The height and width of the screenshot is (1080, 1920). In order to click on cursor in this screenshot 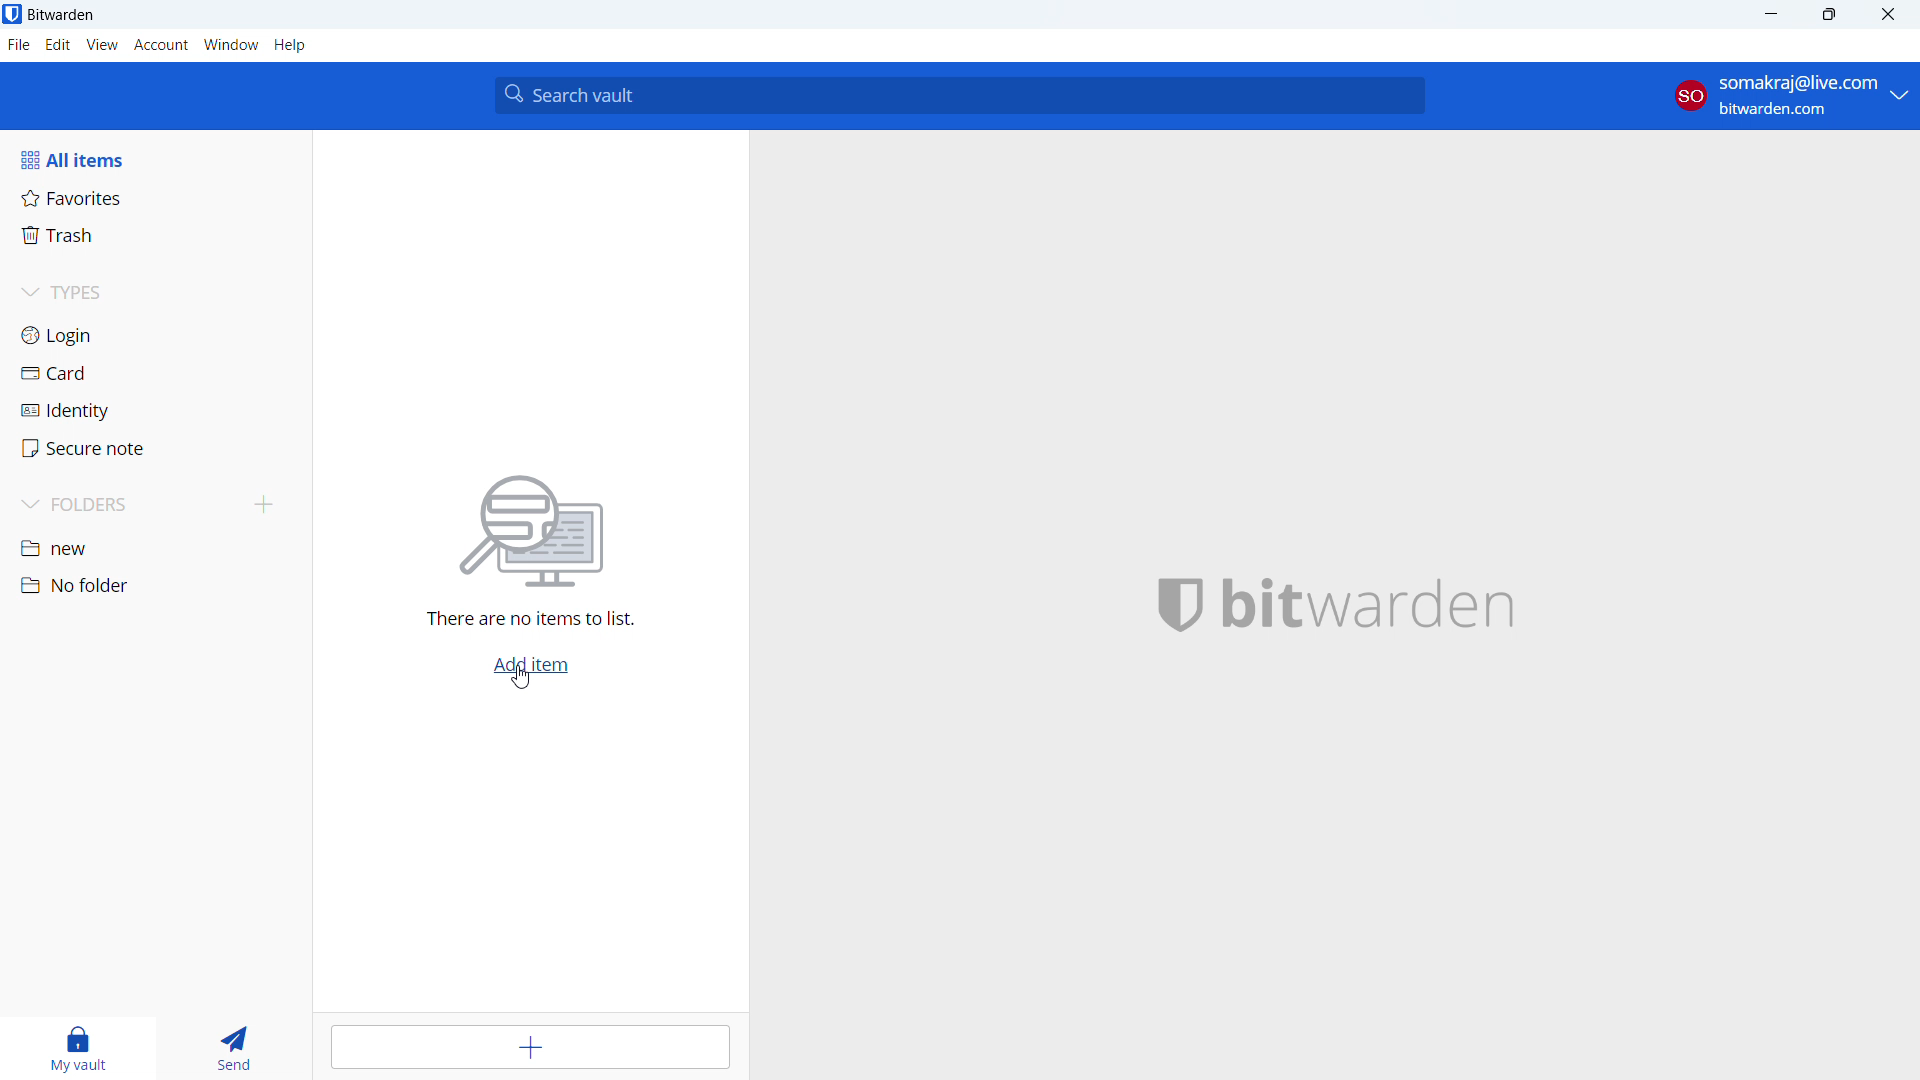, I will do `click(524, 678)`.